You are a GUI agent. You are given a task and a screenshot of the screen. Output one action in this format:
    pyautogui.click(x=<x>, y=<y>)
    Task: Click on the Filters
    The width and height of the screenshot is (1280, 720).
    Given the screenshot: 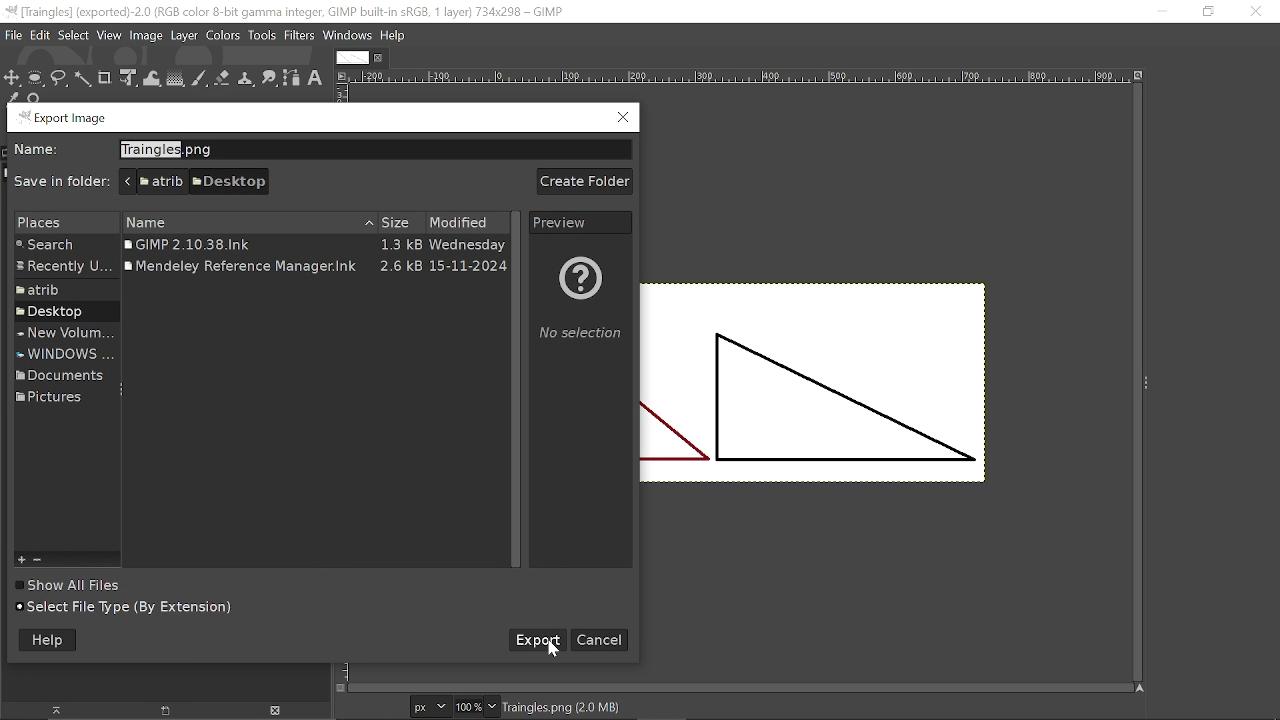 What is the action you would take?
    pyautogui.click(x=300, y=36)
    